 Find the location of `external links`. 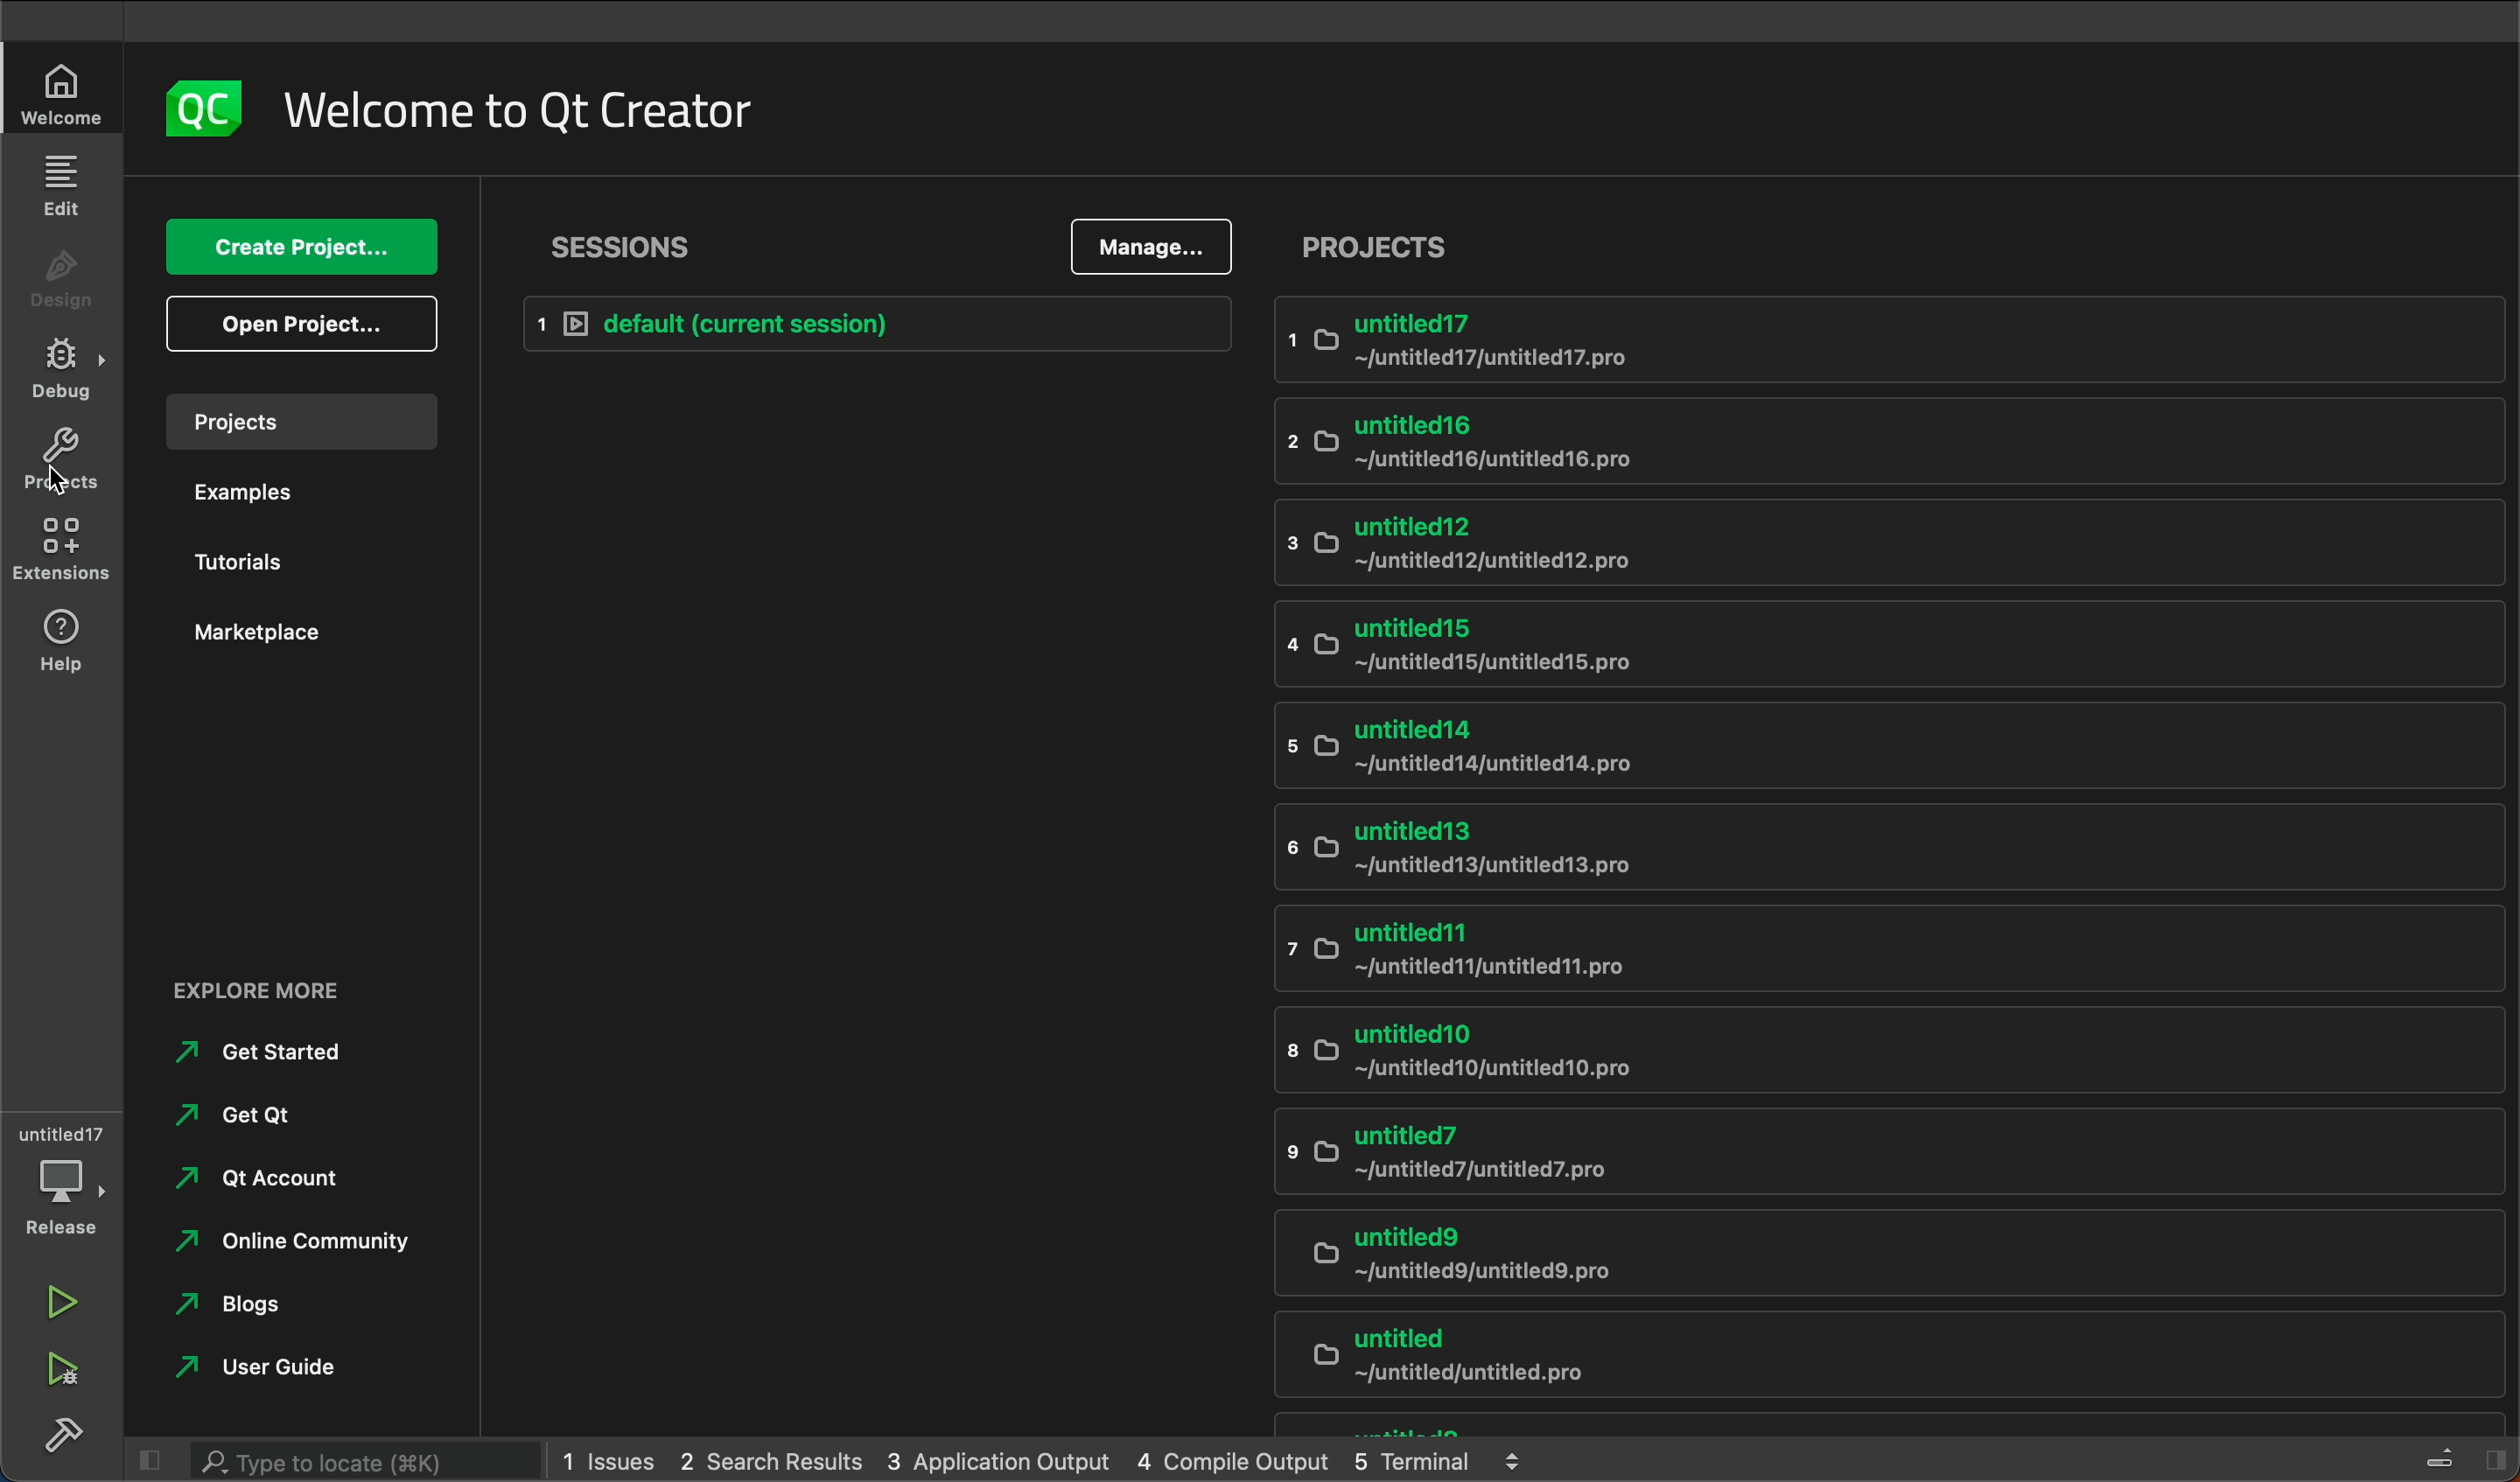

external links is located at coordinates (309, 992).